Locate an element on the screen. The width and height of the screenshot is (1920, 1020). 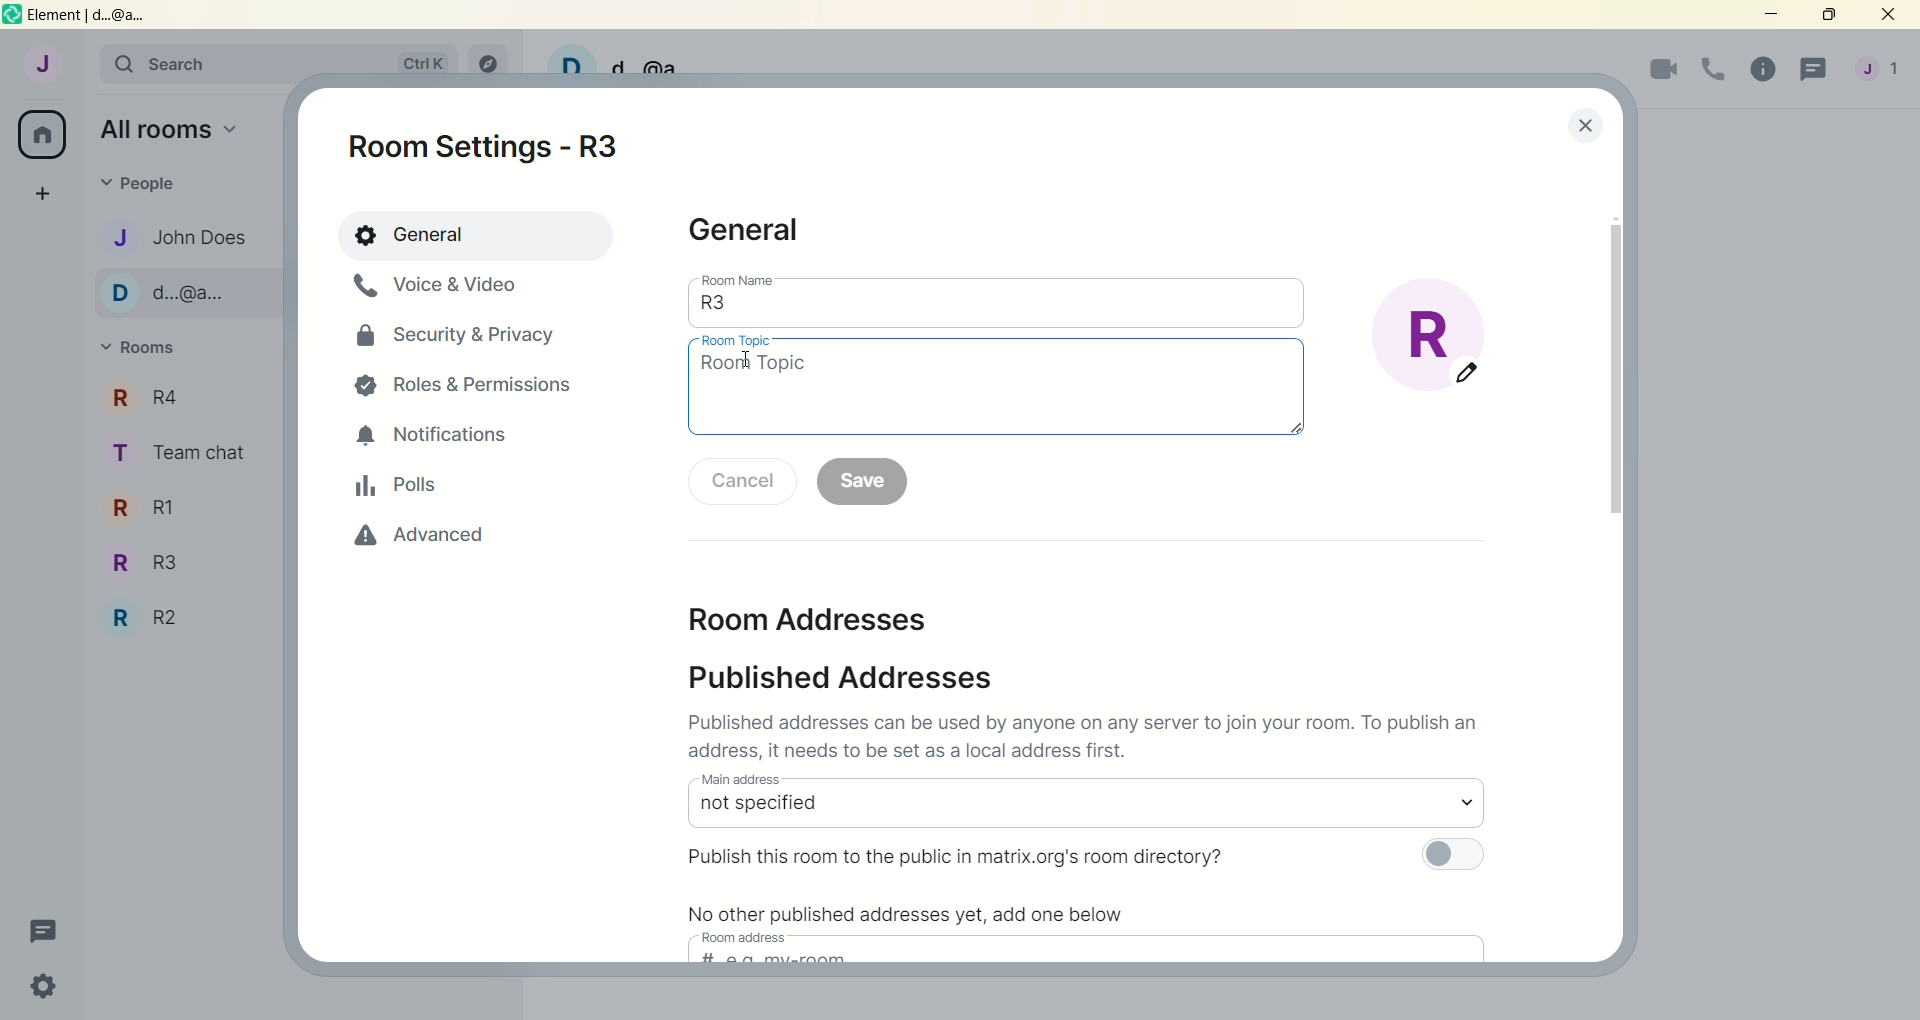
quick settings is located at coordinates (50, 988).